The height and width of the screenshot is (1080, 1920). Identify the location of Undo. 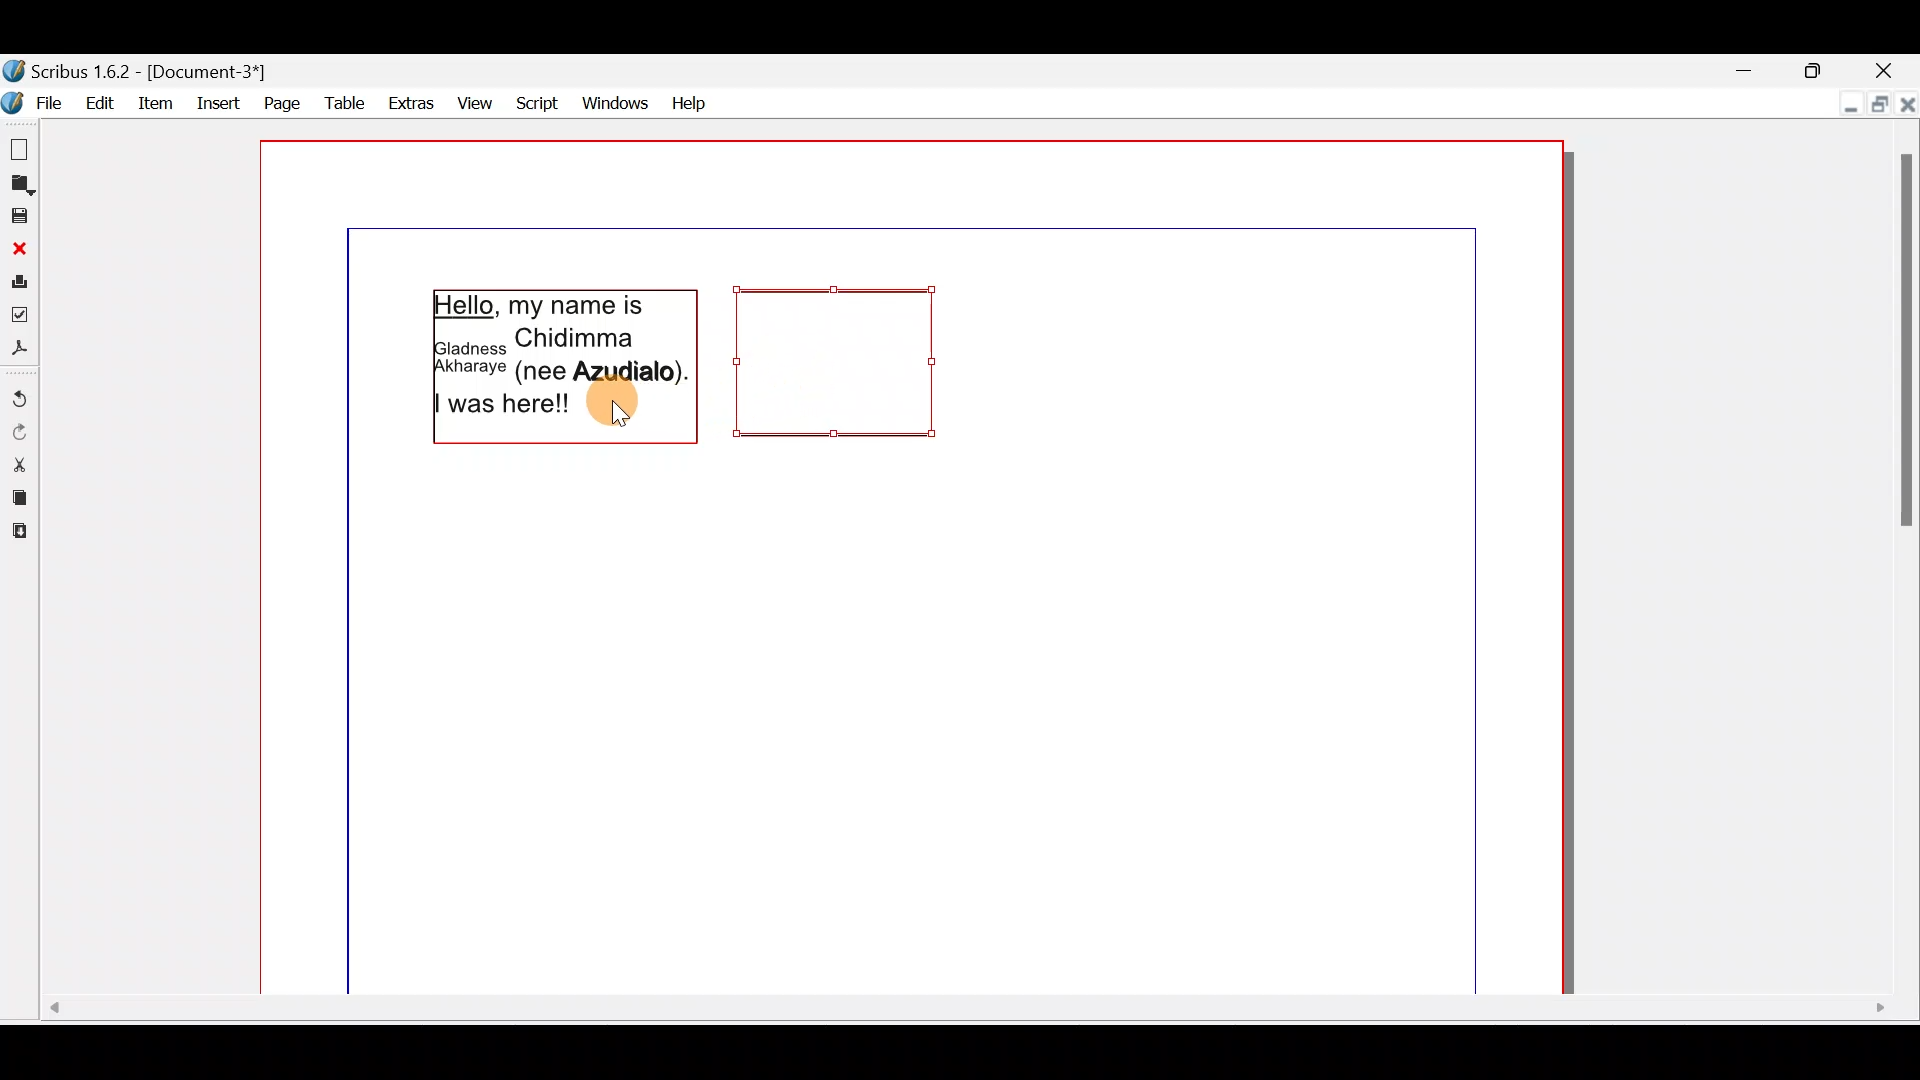
(20, 392).